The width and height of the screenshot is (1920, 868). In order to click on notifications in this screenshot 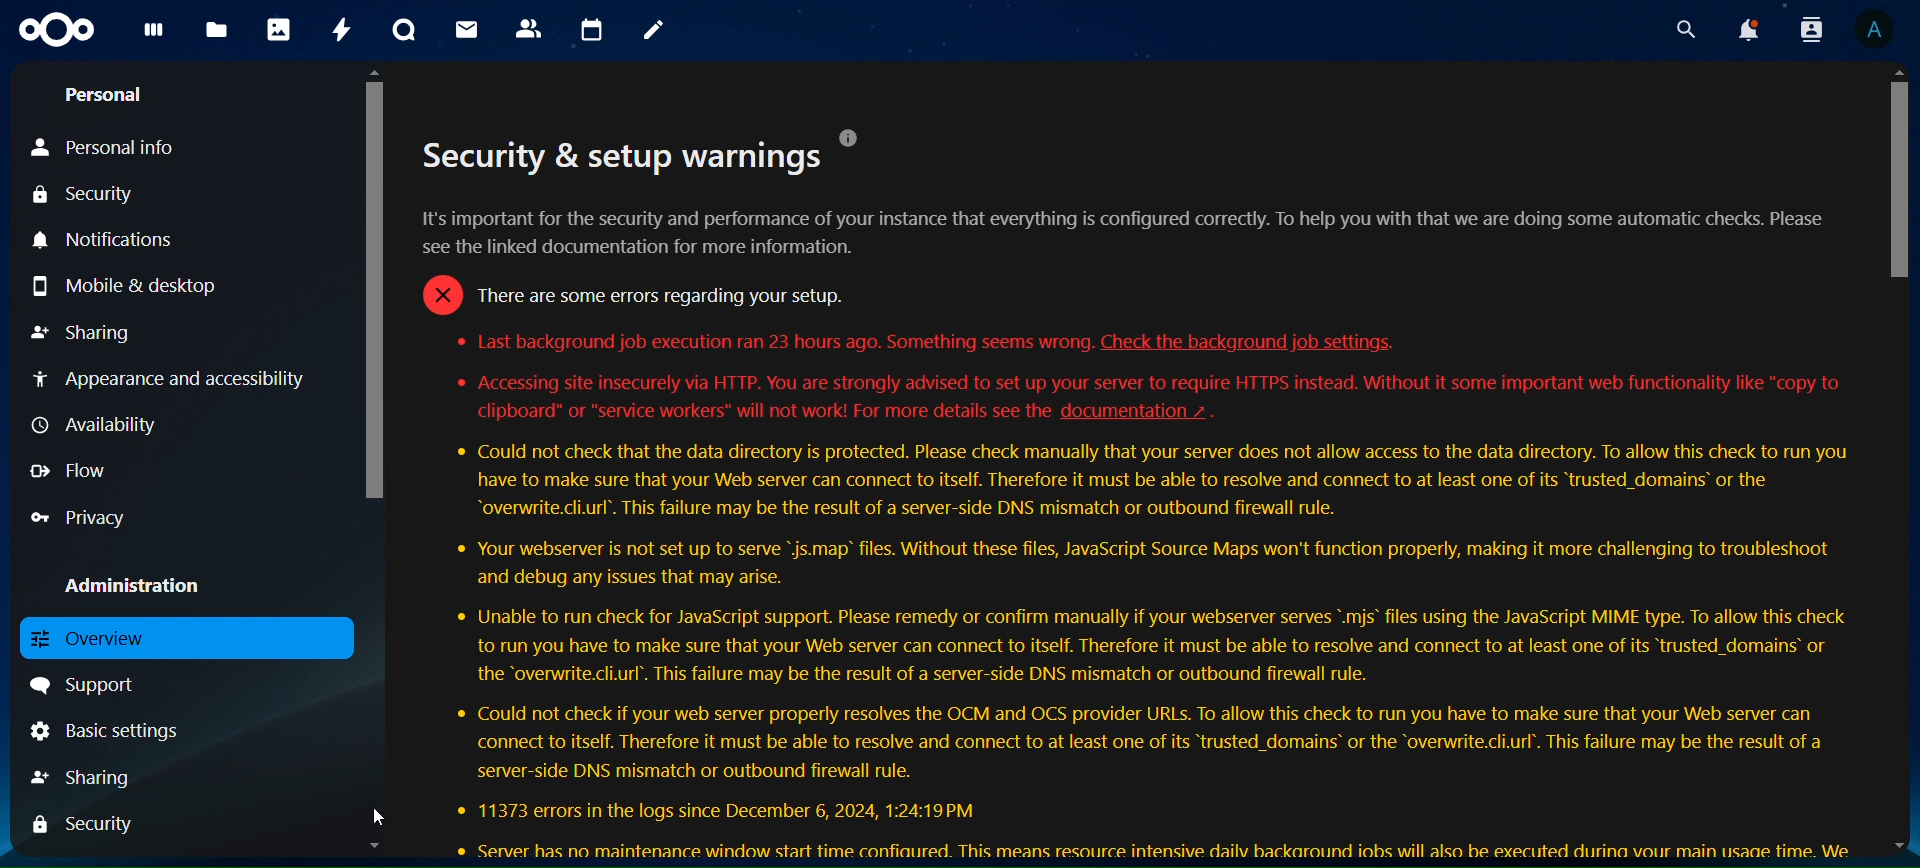, I will do `click(131, 239)`.